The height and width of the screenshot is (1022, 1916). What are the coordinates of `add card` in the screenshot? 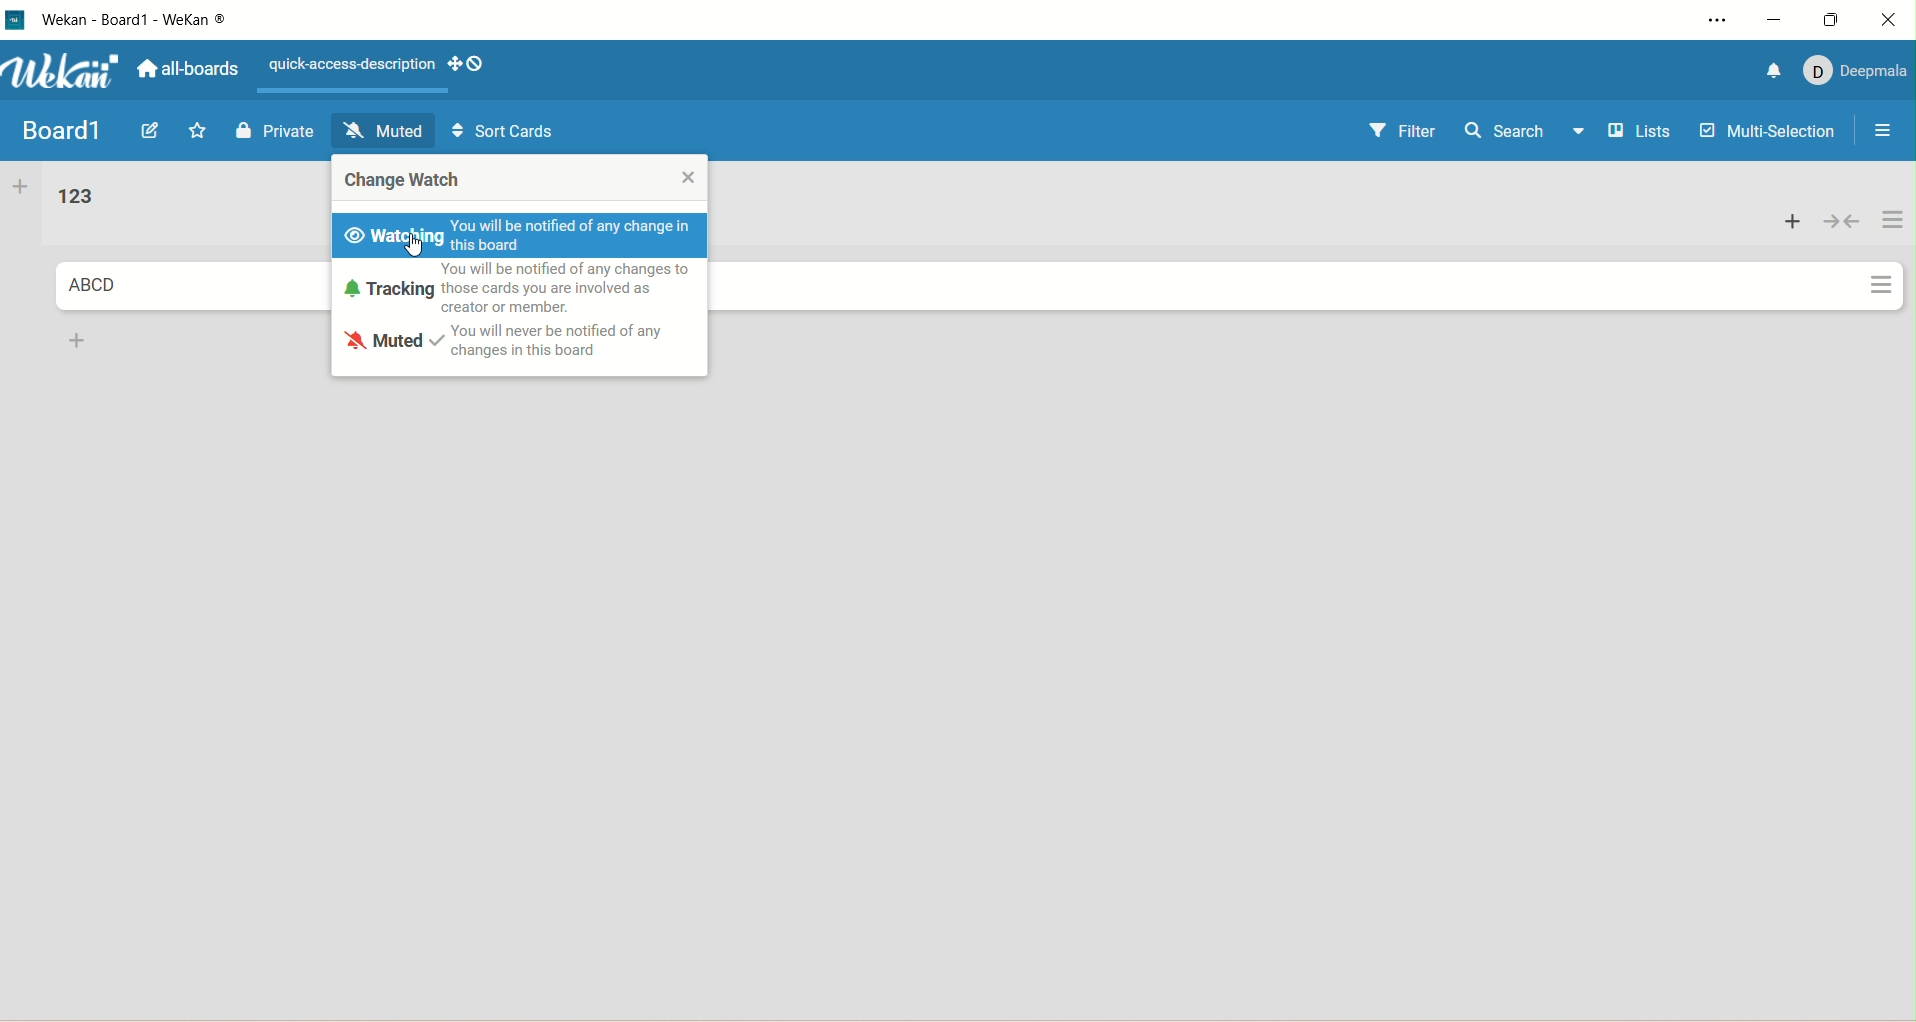 It's located at (73, 340).